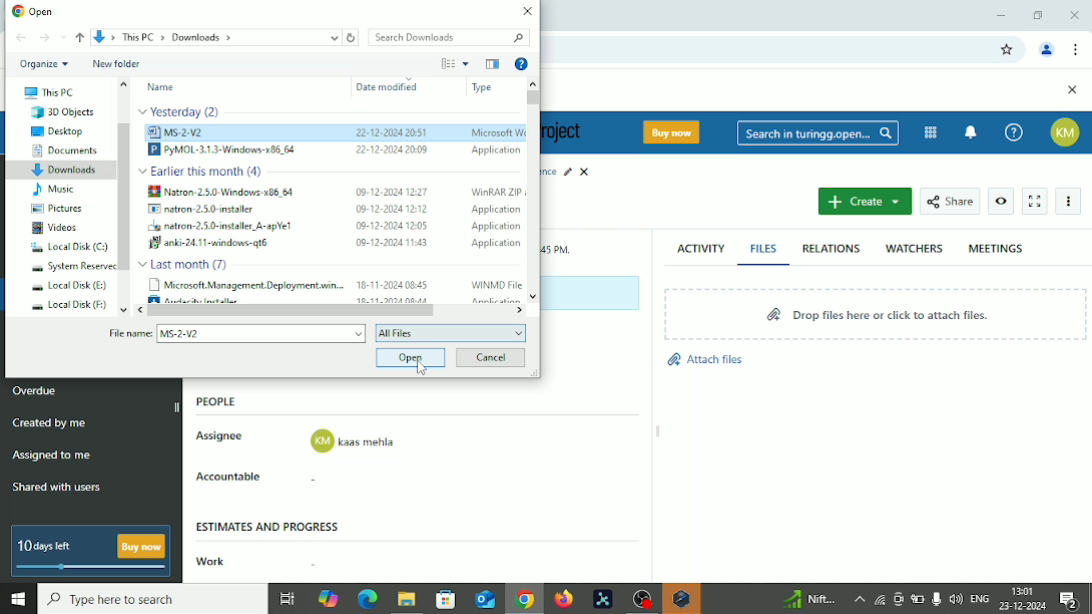 Image resolution: width=1092 pixels, height=614 pixels. What do you see at coordinates (209, 209) in the screenshot?
I see `I matron 2.50 mataller` at bounding box center [209, 209].